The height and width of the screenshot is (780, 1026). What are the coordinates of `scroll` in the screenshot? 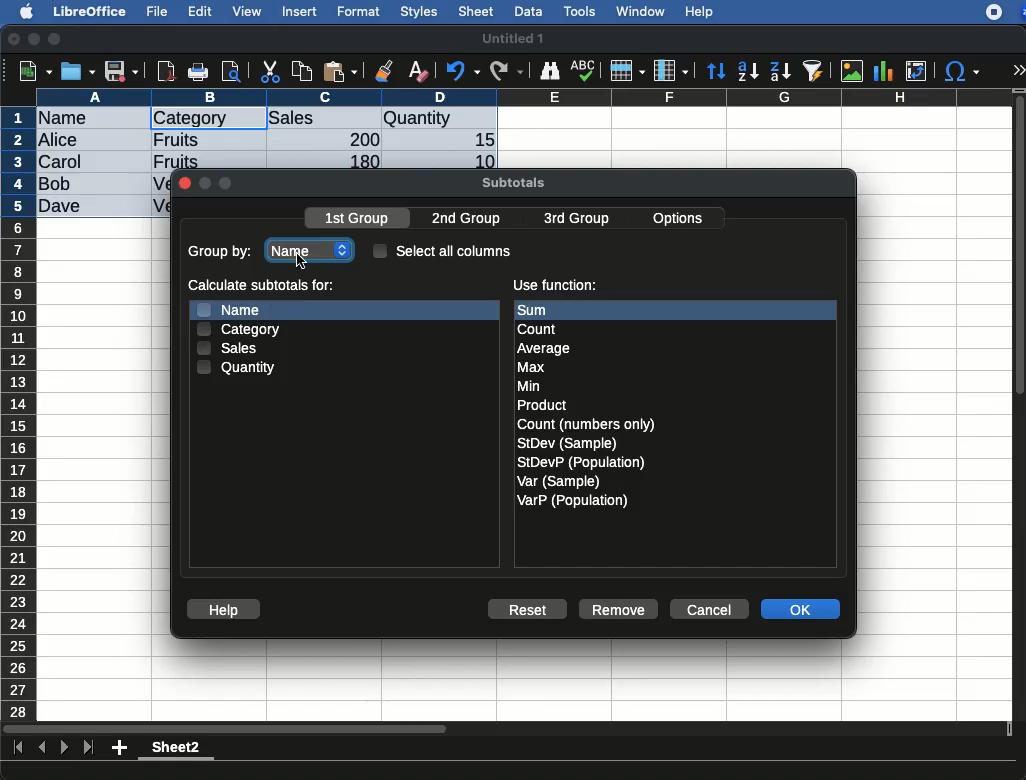 It's located at (1021, 404).